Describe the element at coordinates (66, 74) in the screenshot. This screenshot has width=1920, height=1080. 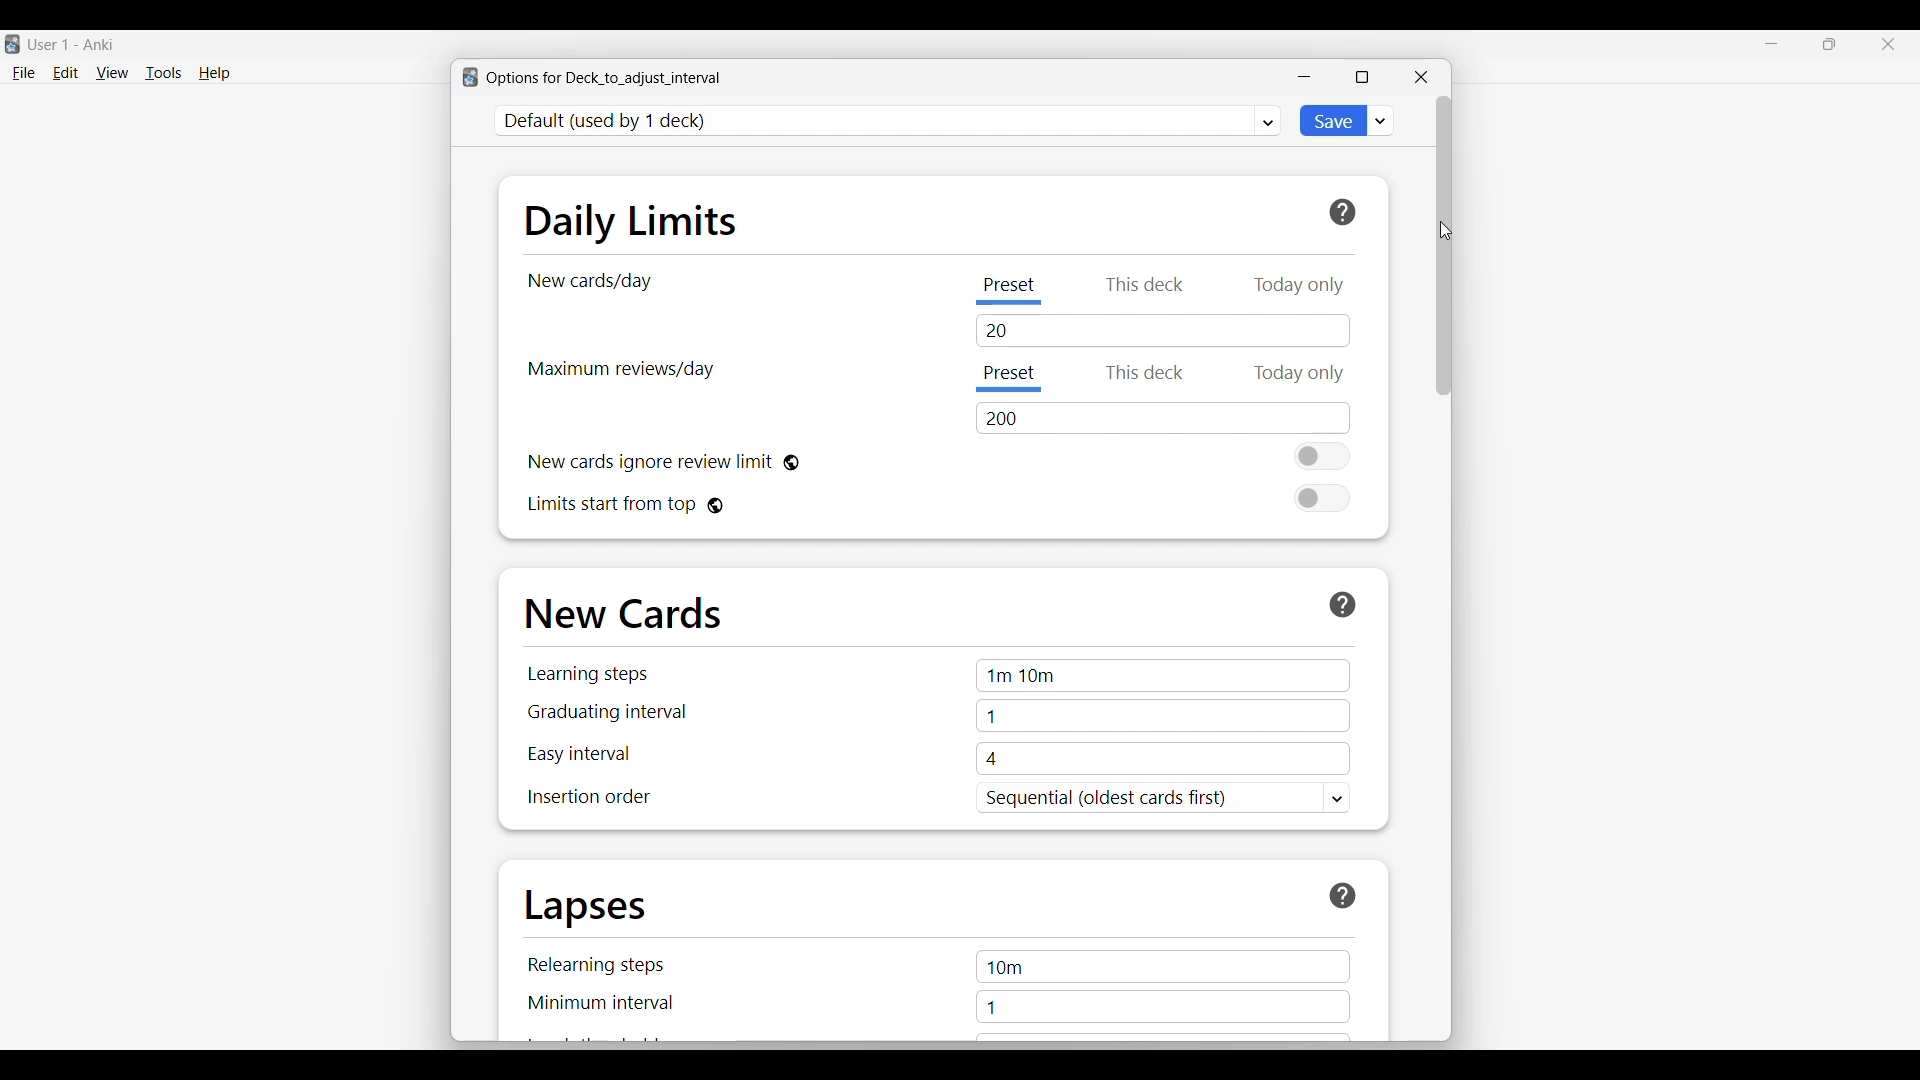
I see `Edit menu` at that location.